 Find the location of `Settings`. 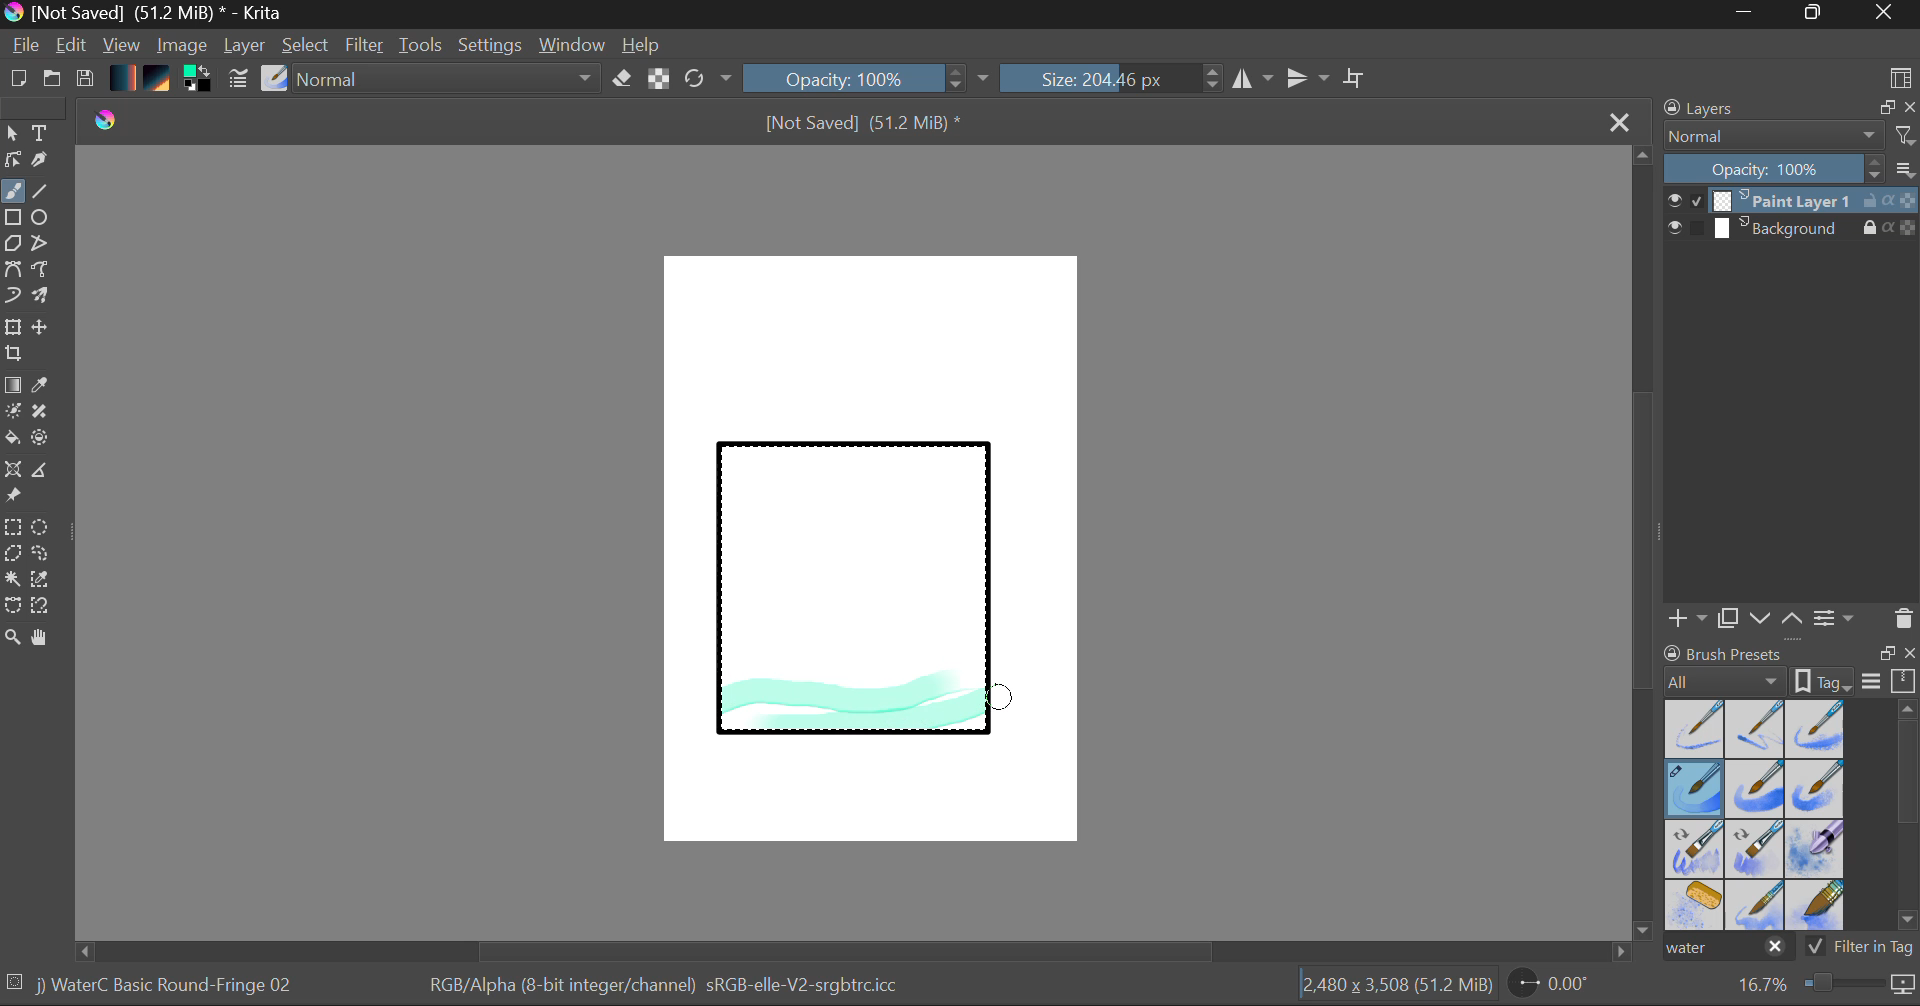

Settings is located at coordinates (491, 45).